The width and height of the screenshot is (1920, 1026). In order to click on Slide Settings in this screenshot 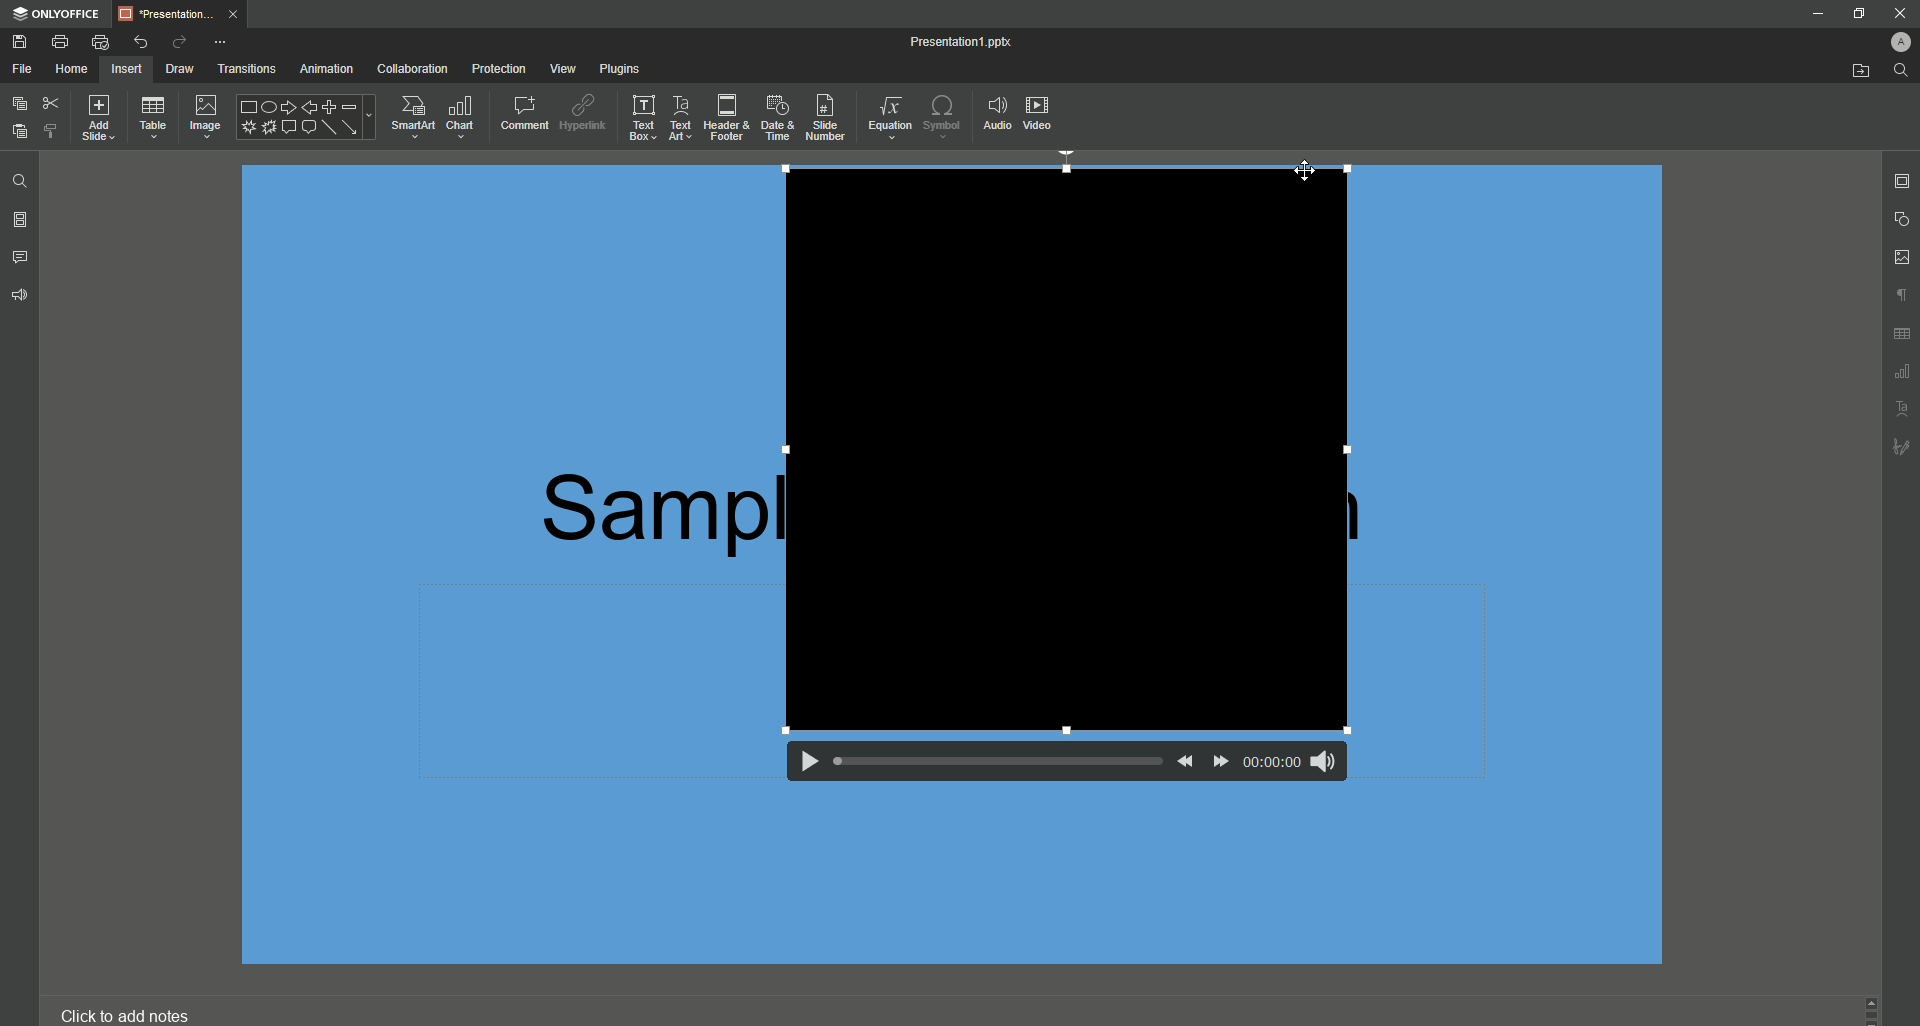, I will do `click(1903, 182)`.